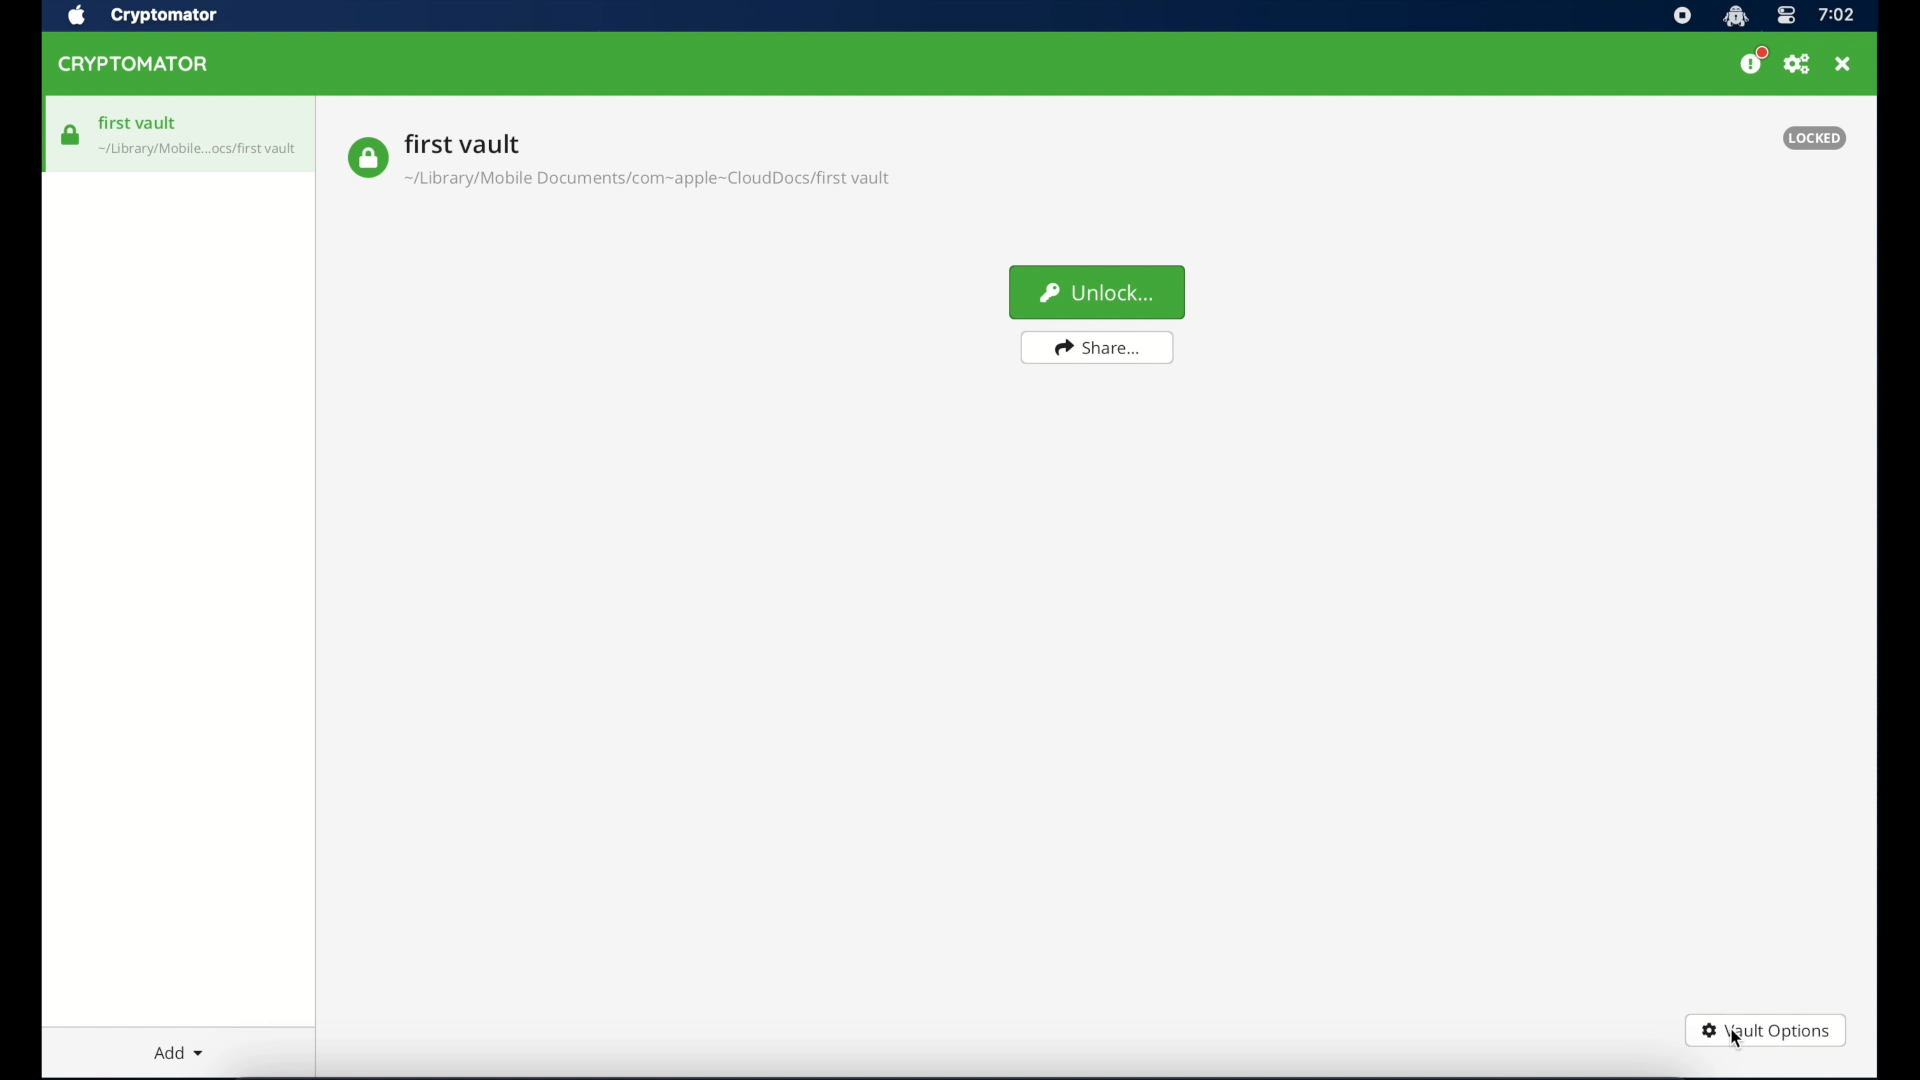 The width and height of the screenshot is (1920, 1080). Describe the element at coordinates (75, 16) in the screenshot. I see `apple icon` at that location.